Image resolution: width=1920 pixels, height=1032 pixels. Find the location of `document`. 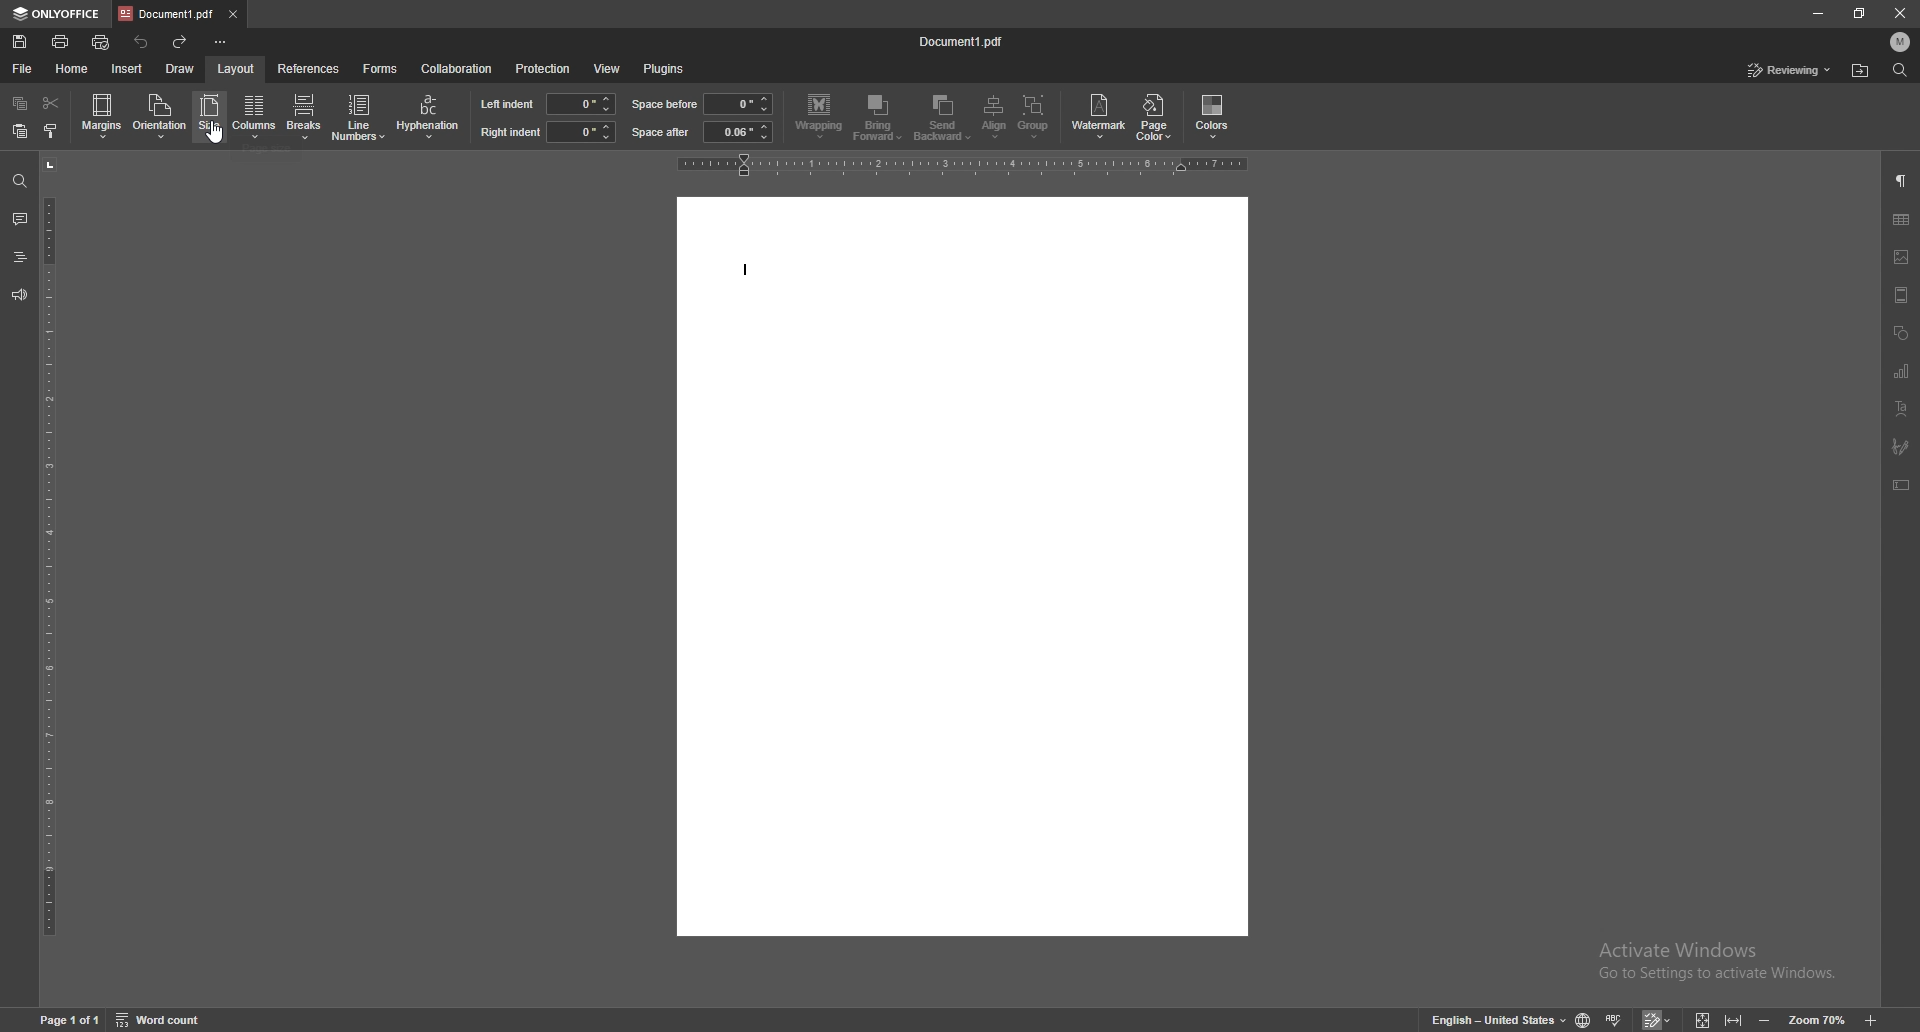

document is located at coordinates (961, 566).